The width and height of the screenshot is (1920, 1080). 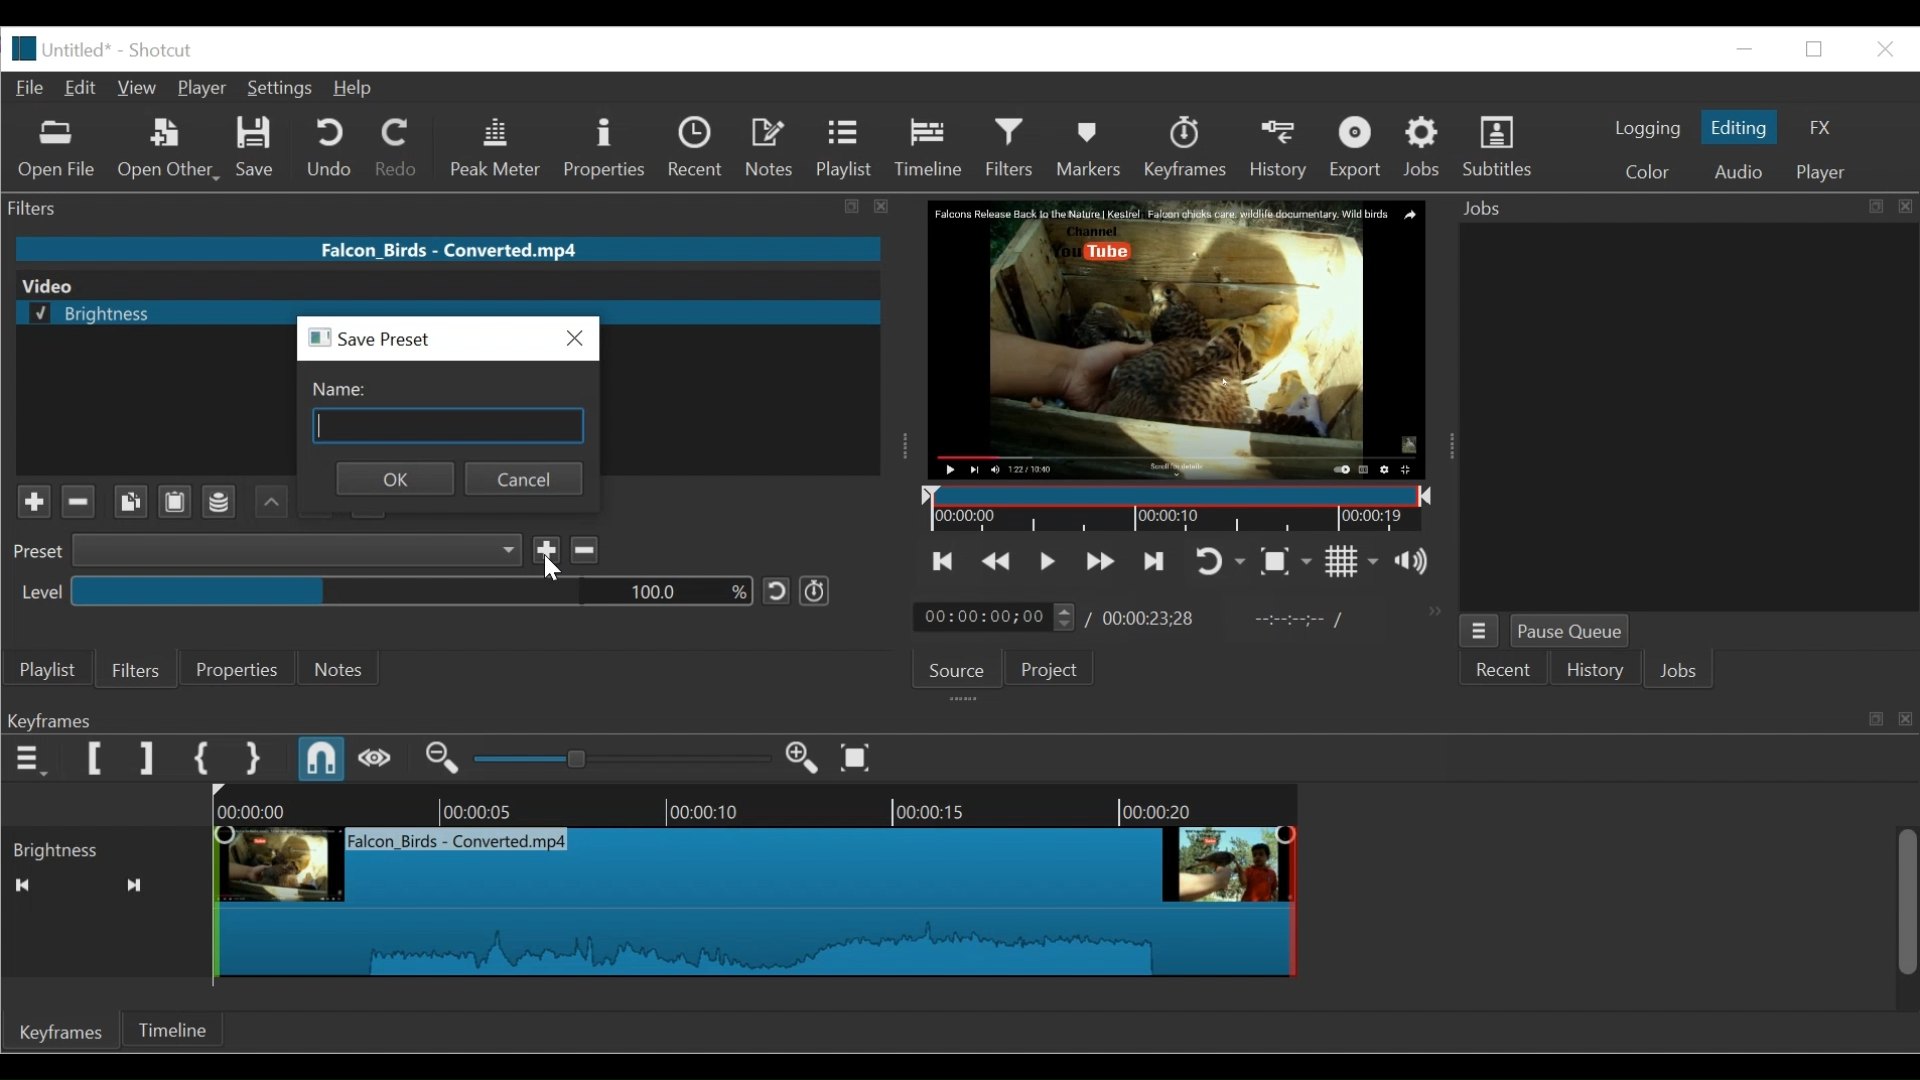 I want to click on Toggle player looping, so click(x=1217, y=563).